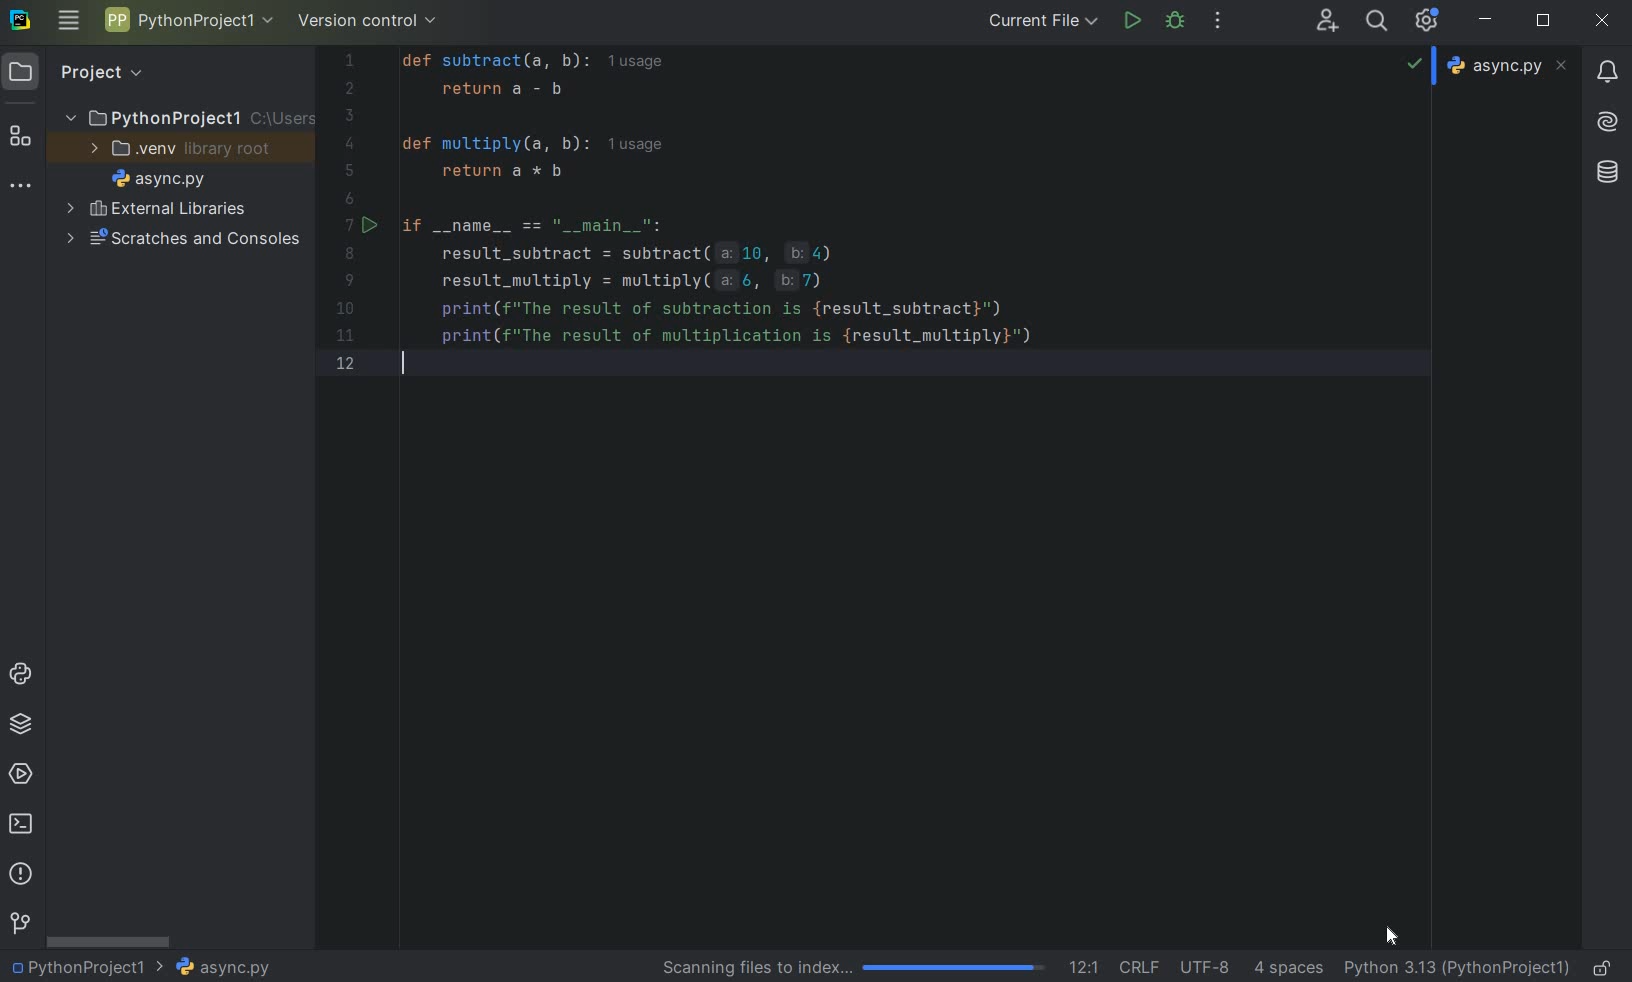 This screenshot has height=982, width=1632. I want to click on run, so click(1131, 20).